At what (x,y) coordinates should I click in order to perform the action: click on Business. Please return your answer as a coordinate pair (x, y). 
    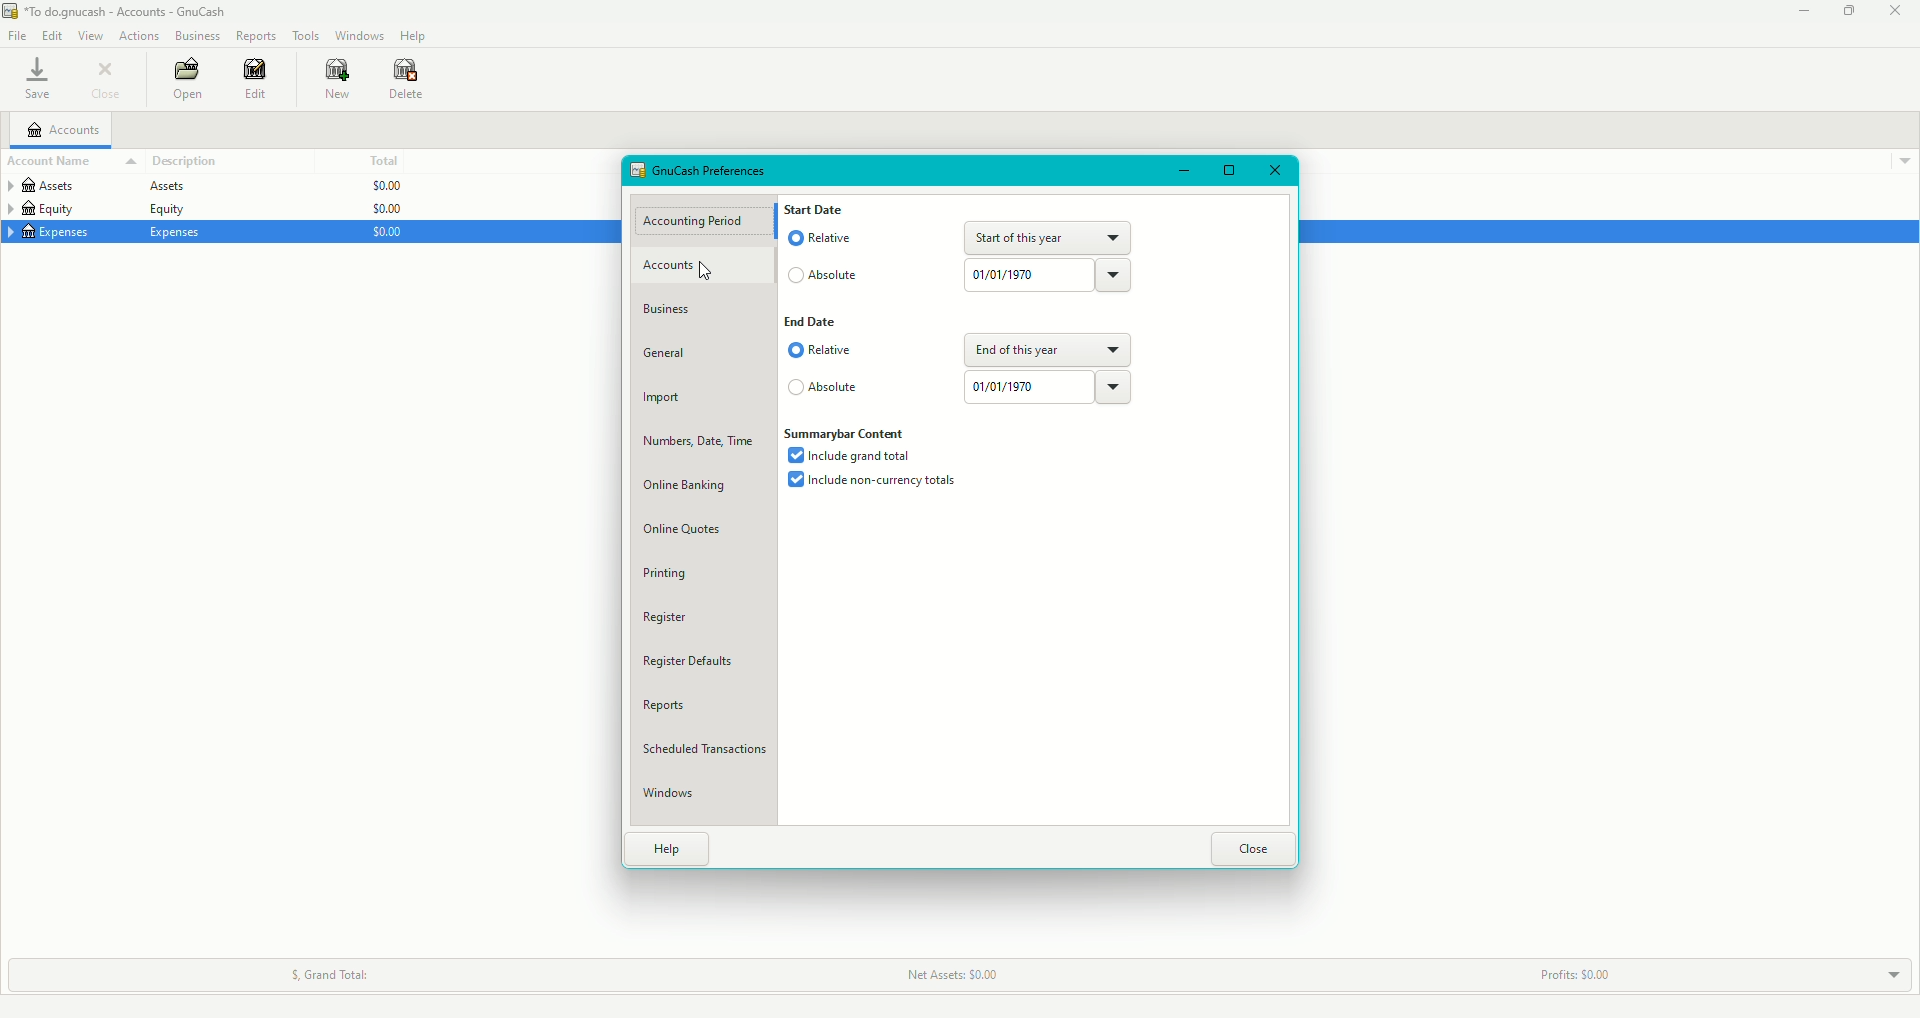
    Looking at the image, I should click on (671, 310).